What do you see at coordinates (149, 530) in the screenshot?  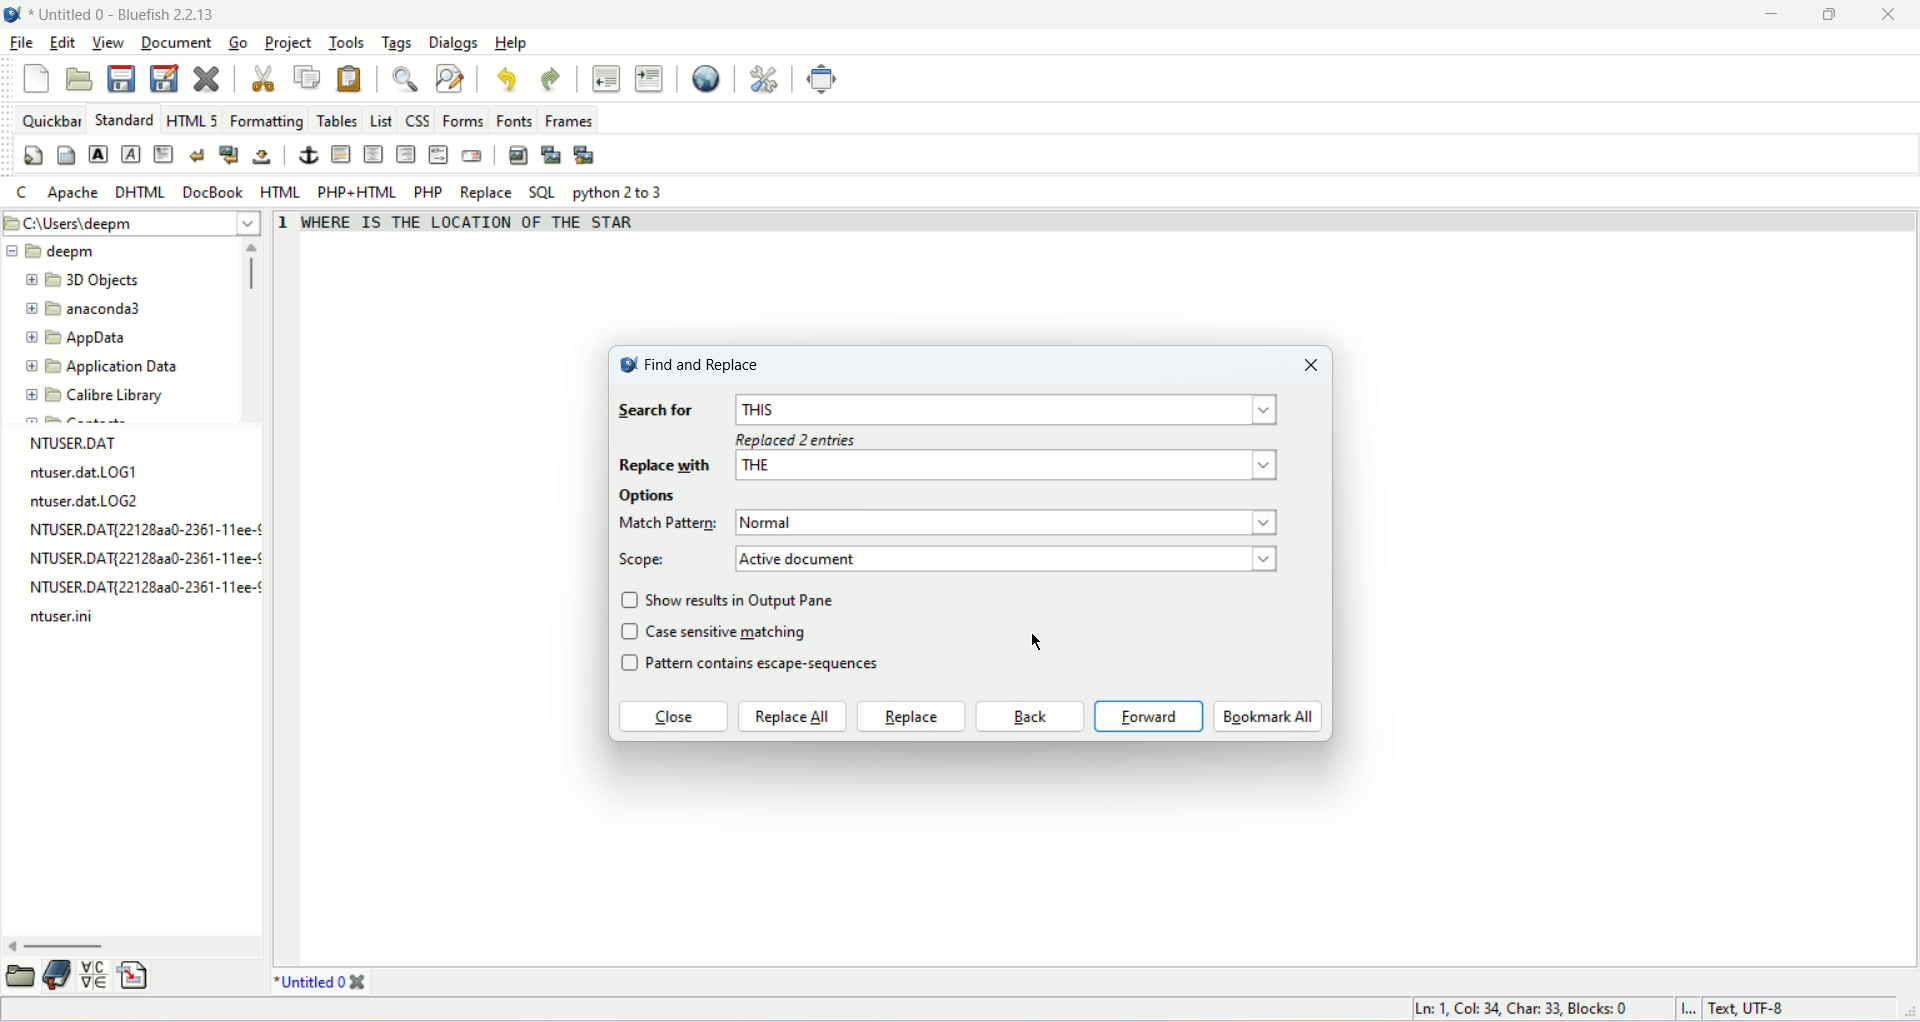 I see `file name` at bounding box center [149, 530].